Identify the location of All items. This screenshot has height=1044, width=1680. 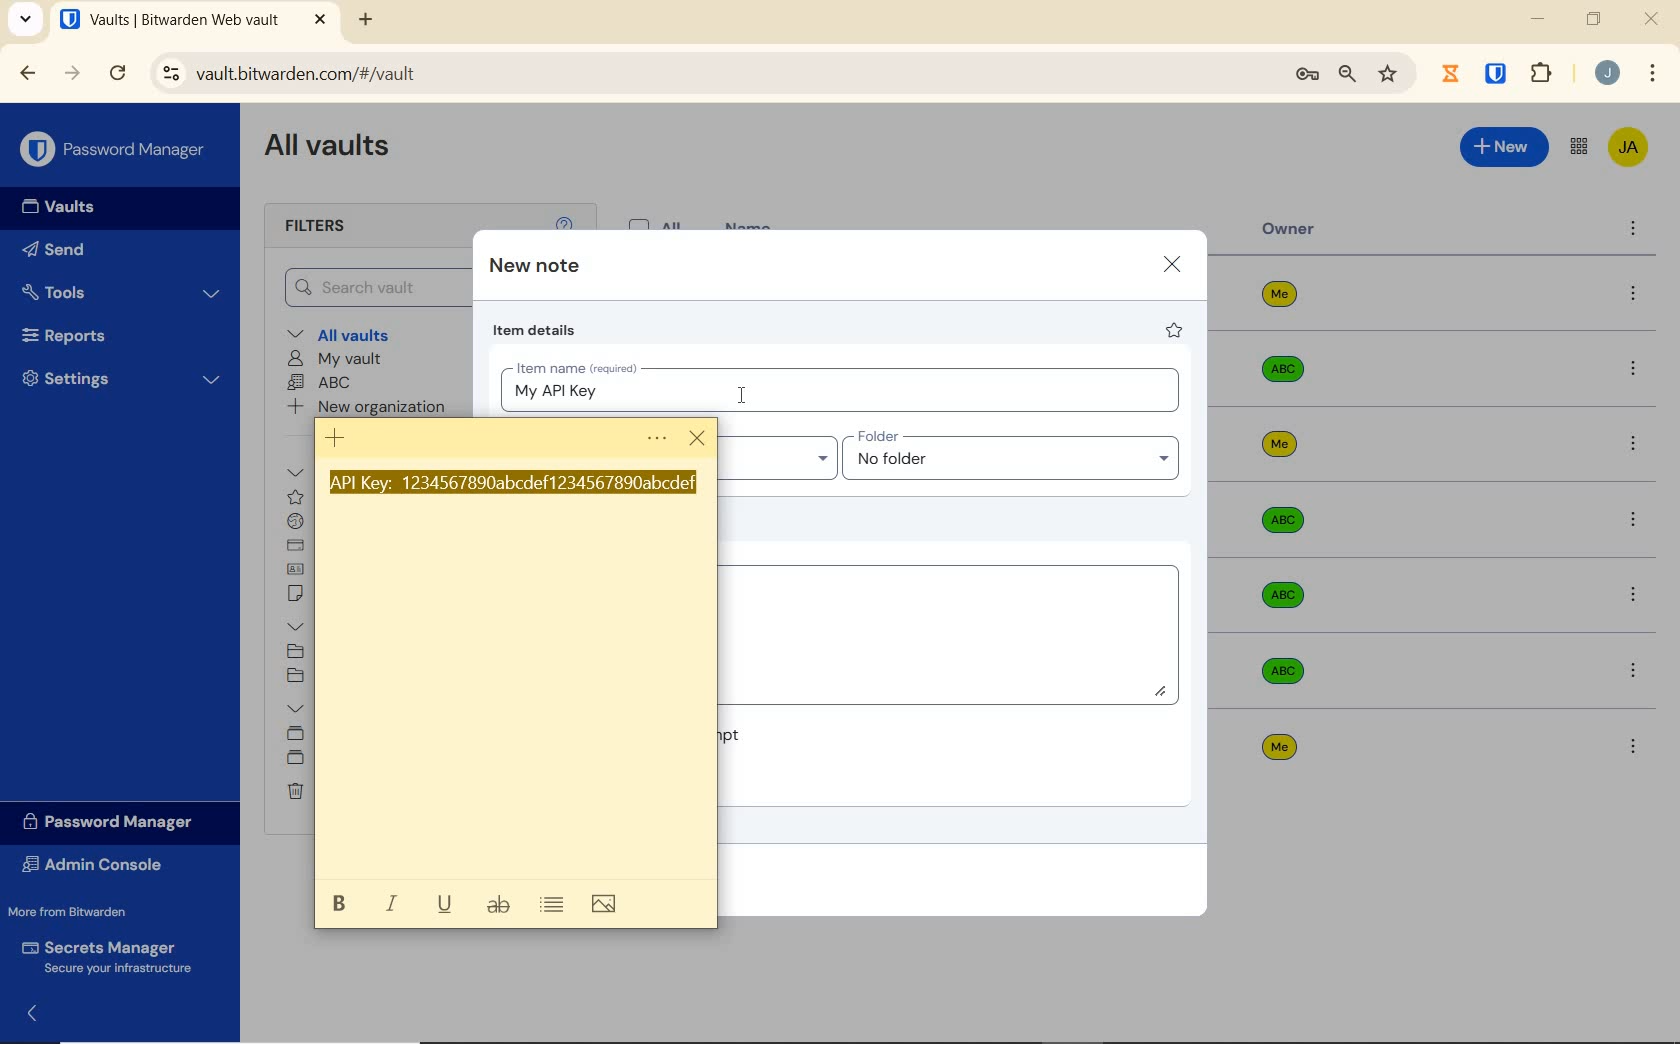
(298, 474).